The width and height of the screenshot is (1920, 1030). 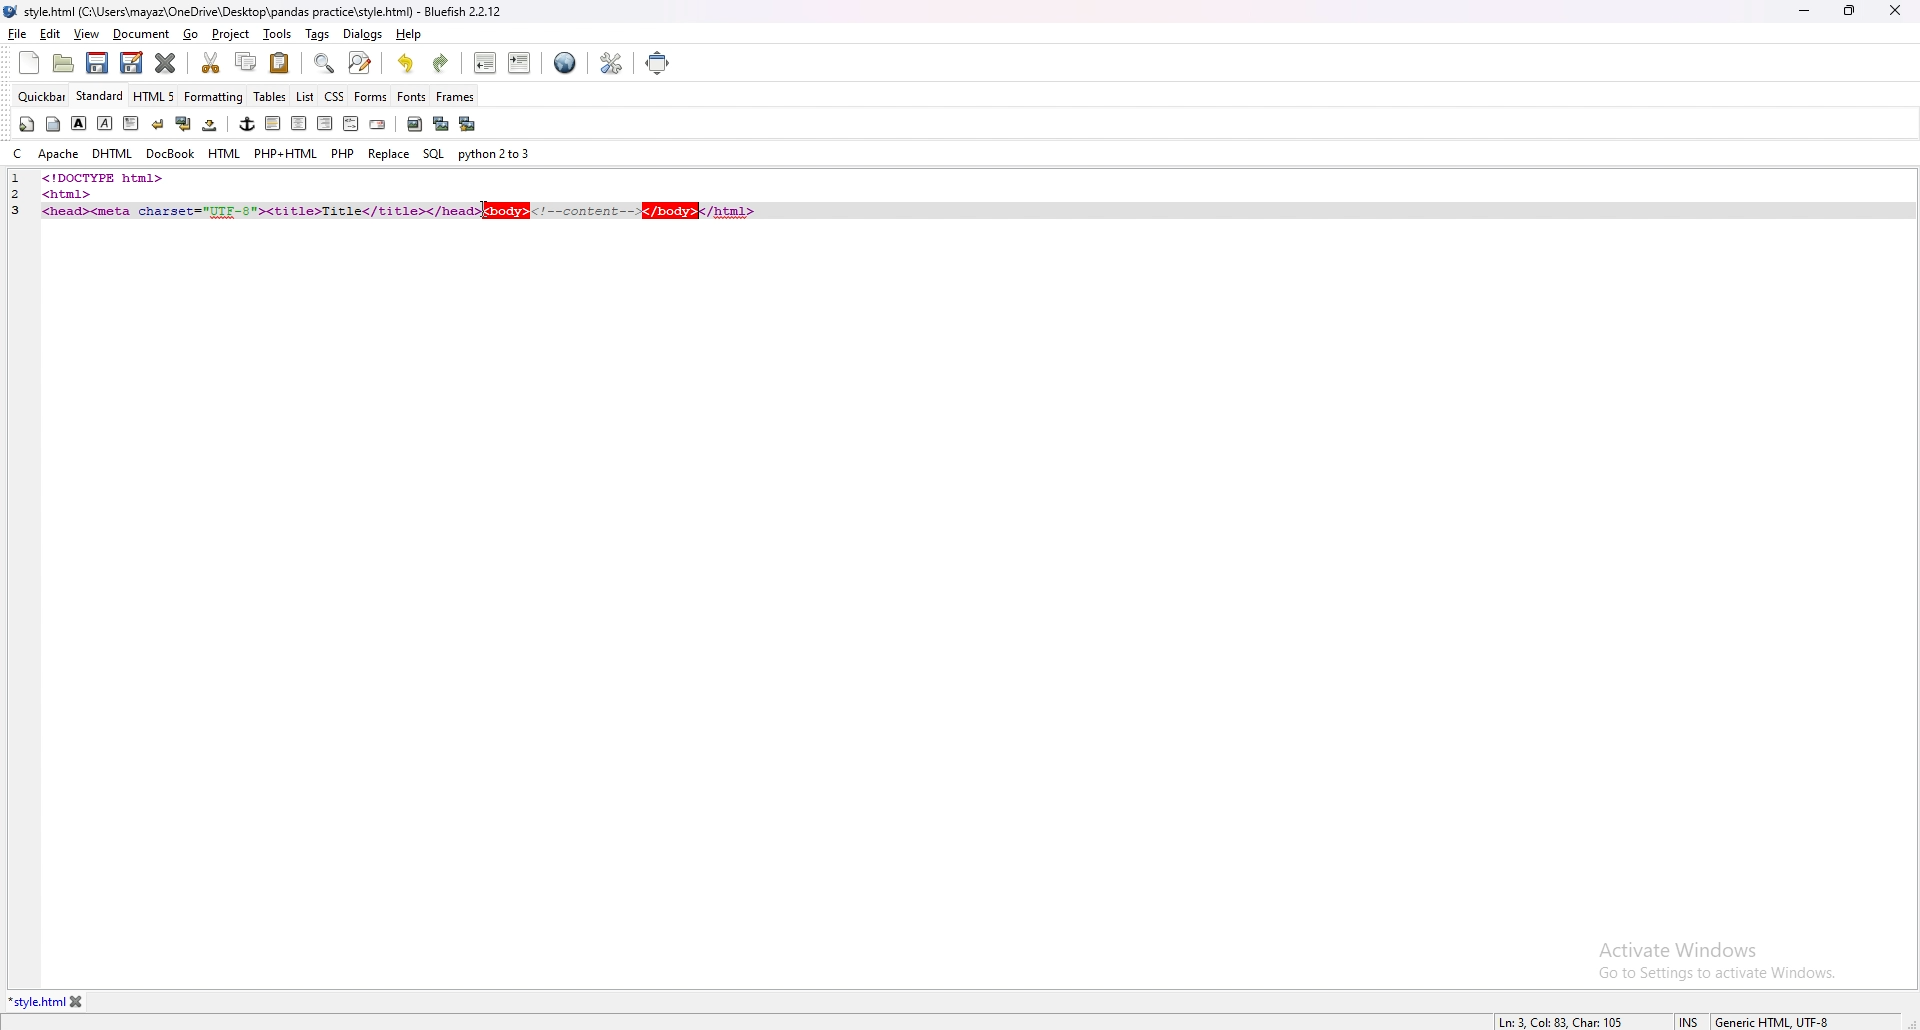 I want to click on apache, so click(x=59, y=154).